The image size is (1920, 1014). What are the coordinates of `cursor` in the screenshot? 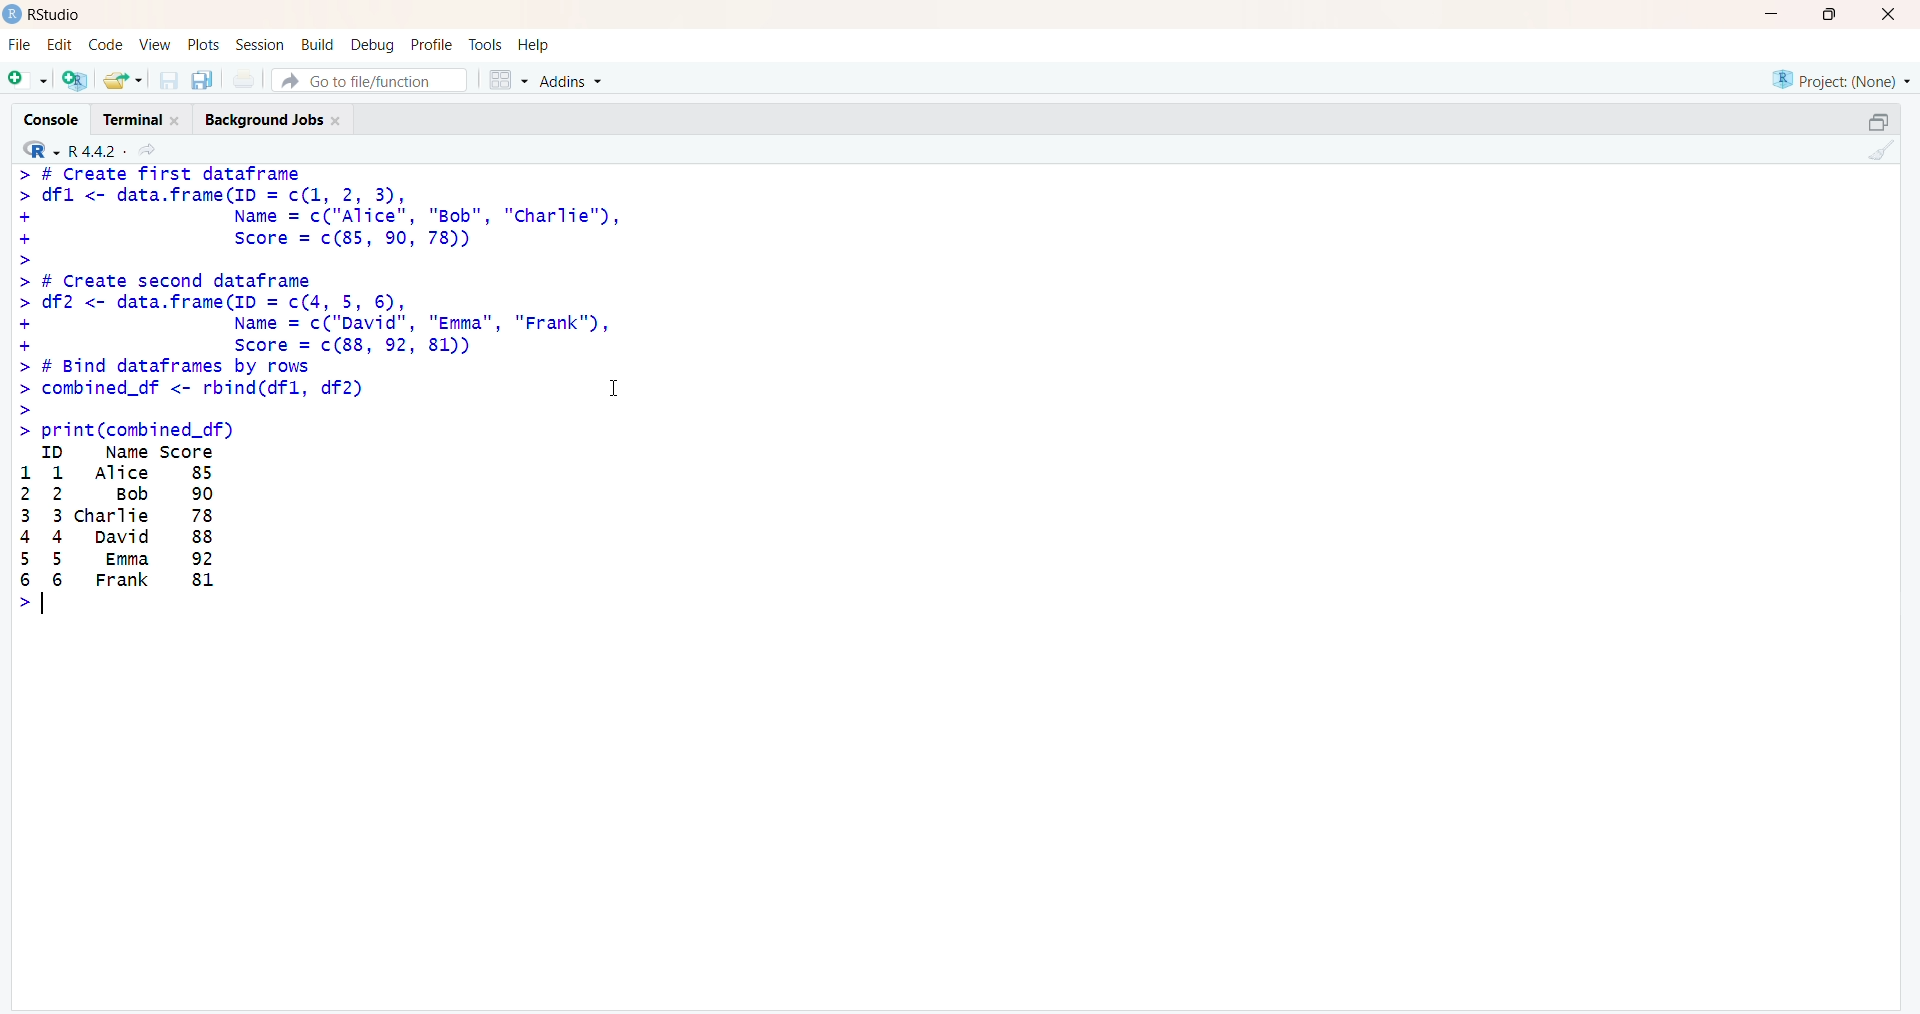 It's located at (617, 386).